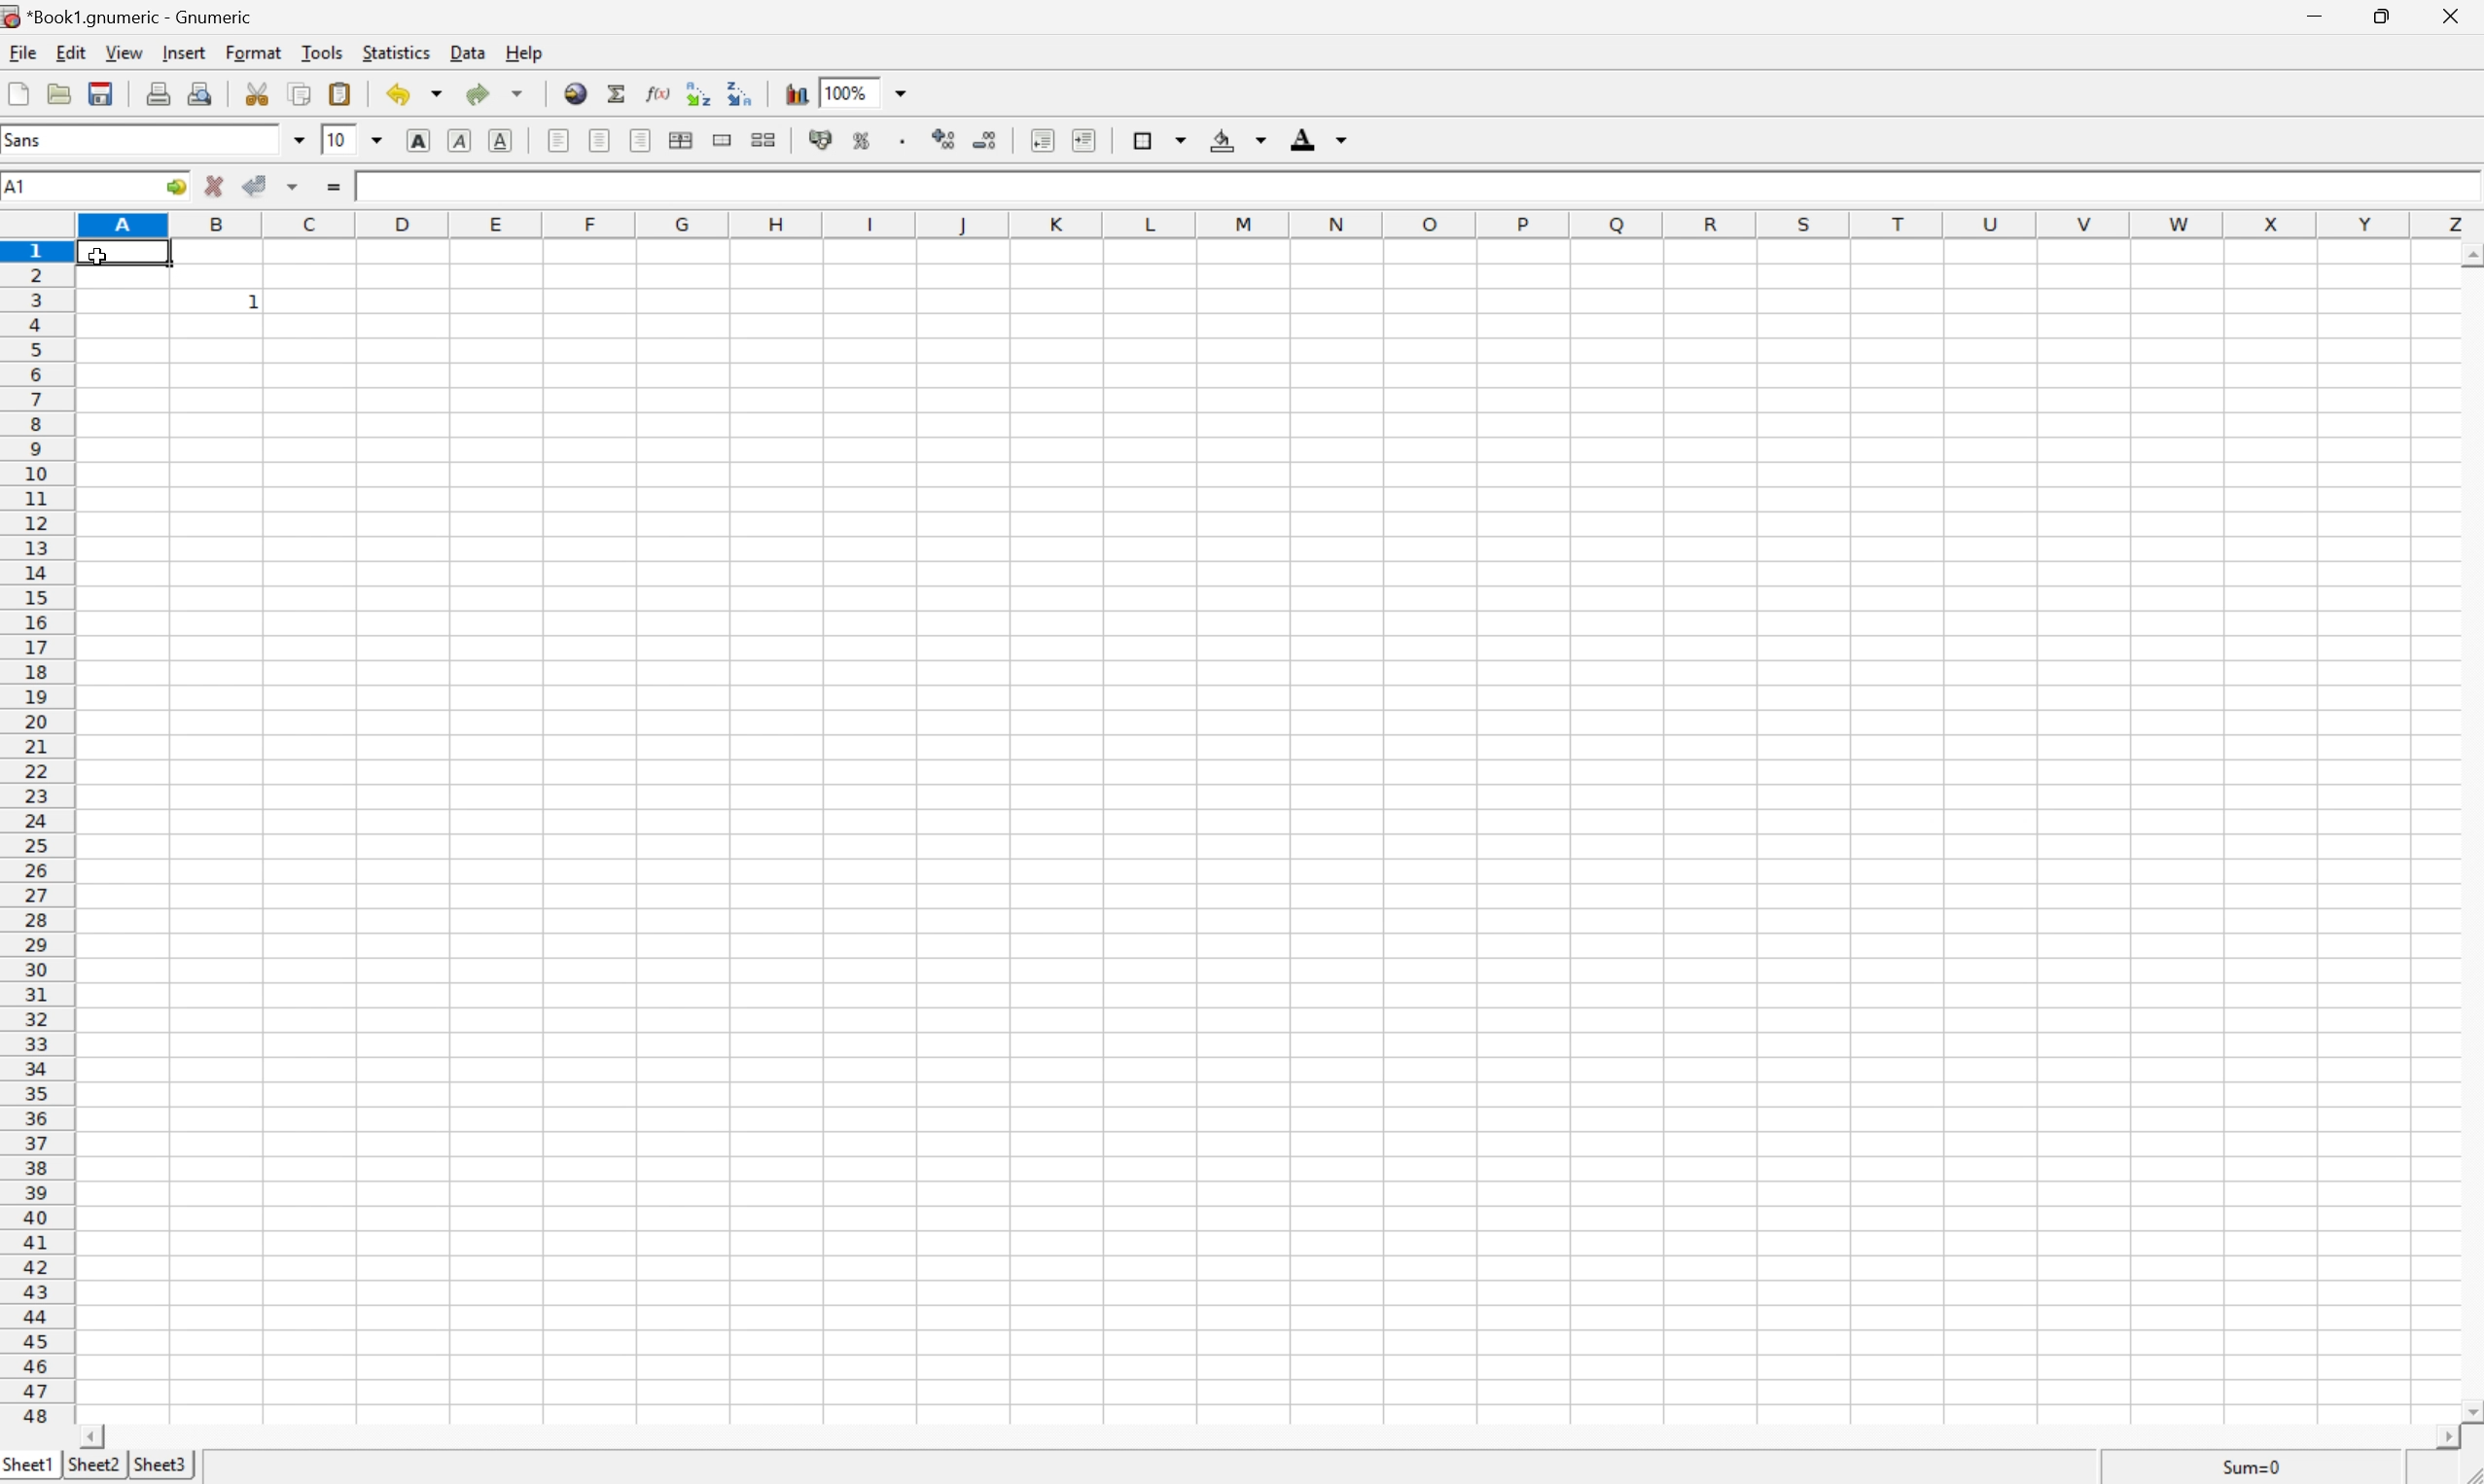 The width and height of the screenshot is (2484, 1484). Describe the element at coordinates (865, 92) in the screenshot. I see `zoom` at that location.